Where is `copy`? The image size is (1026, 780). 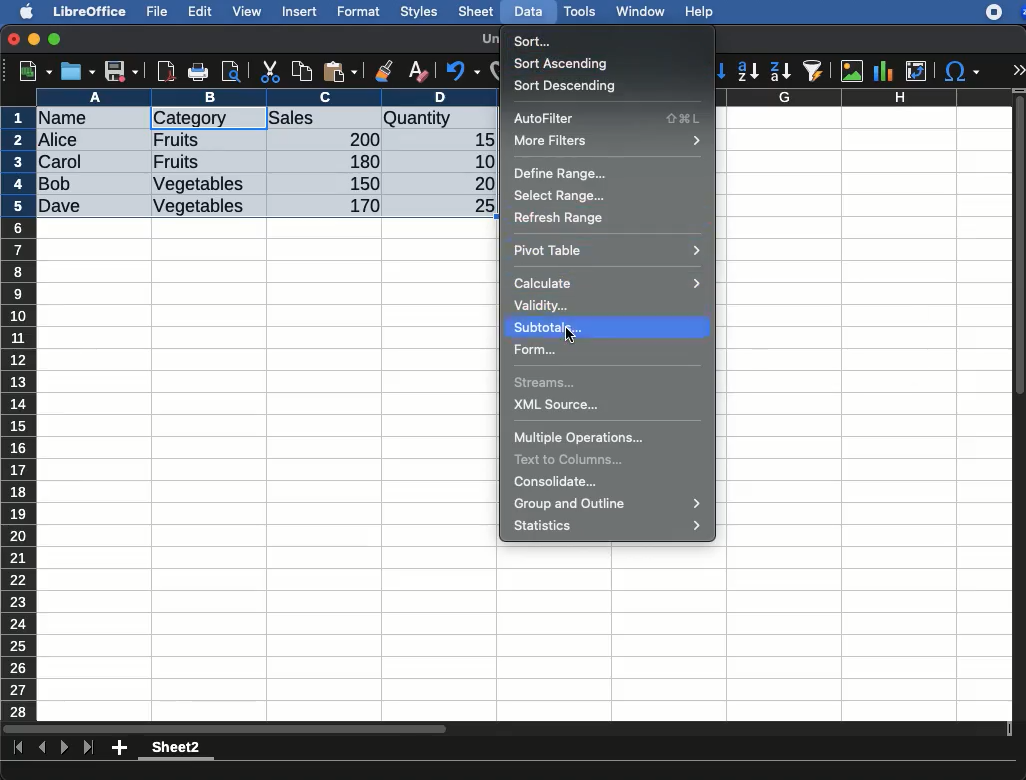 copy is located at coordinates (304, 71).